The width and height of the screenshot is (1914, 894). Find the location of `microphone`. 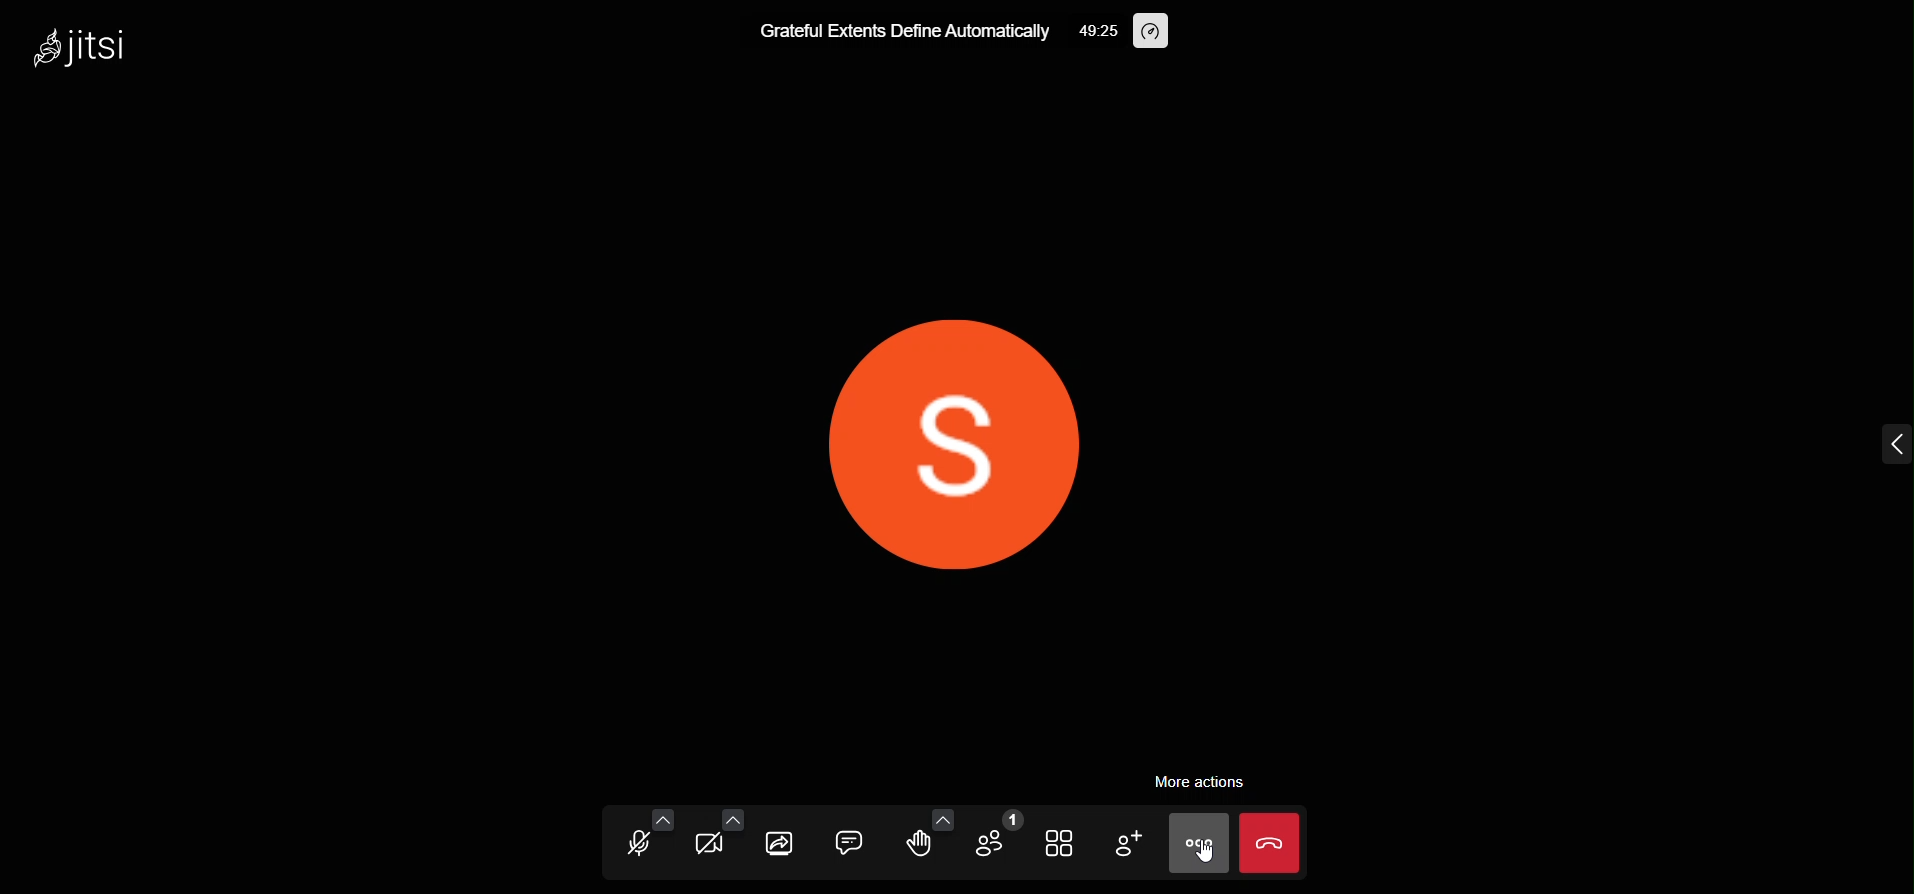

microphone is located at coordinates (639, 843).